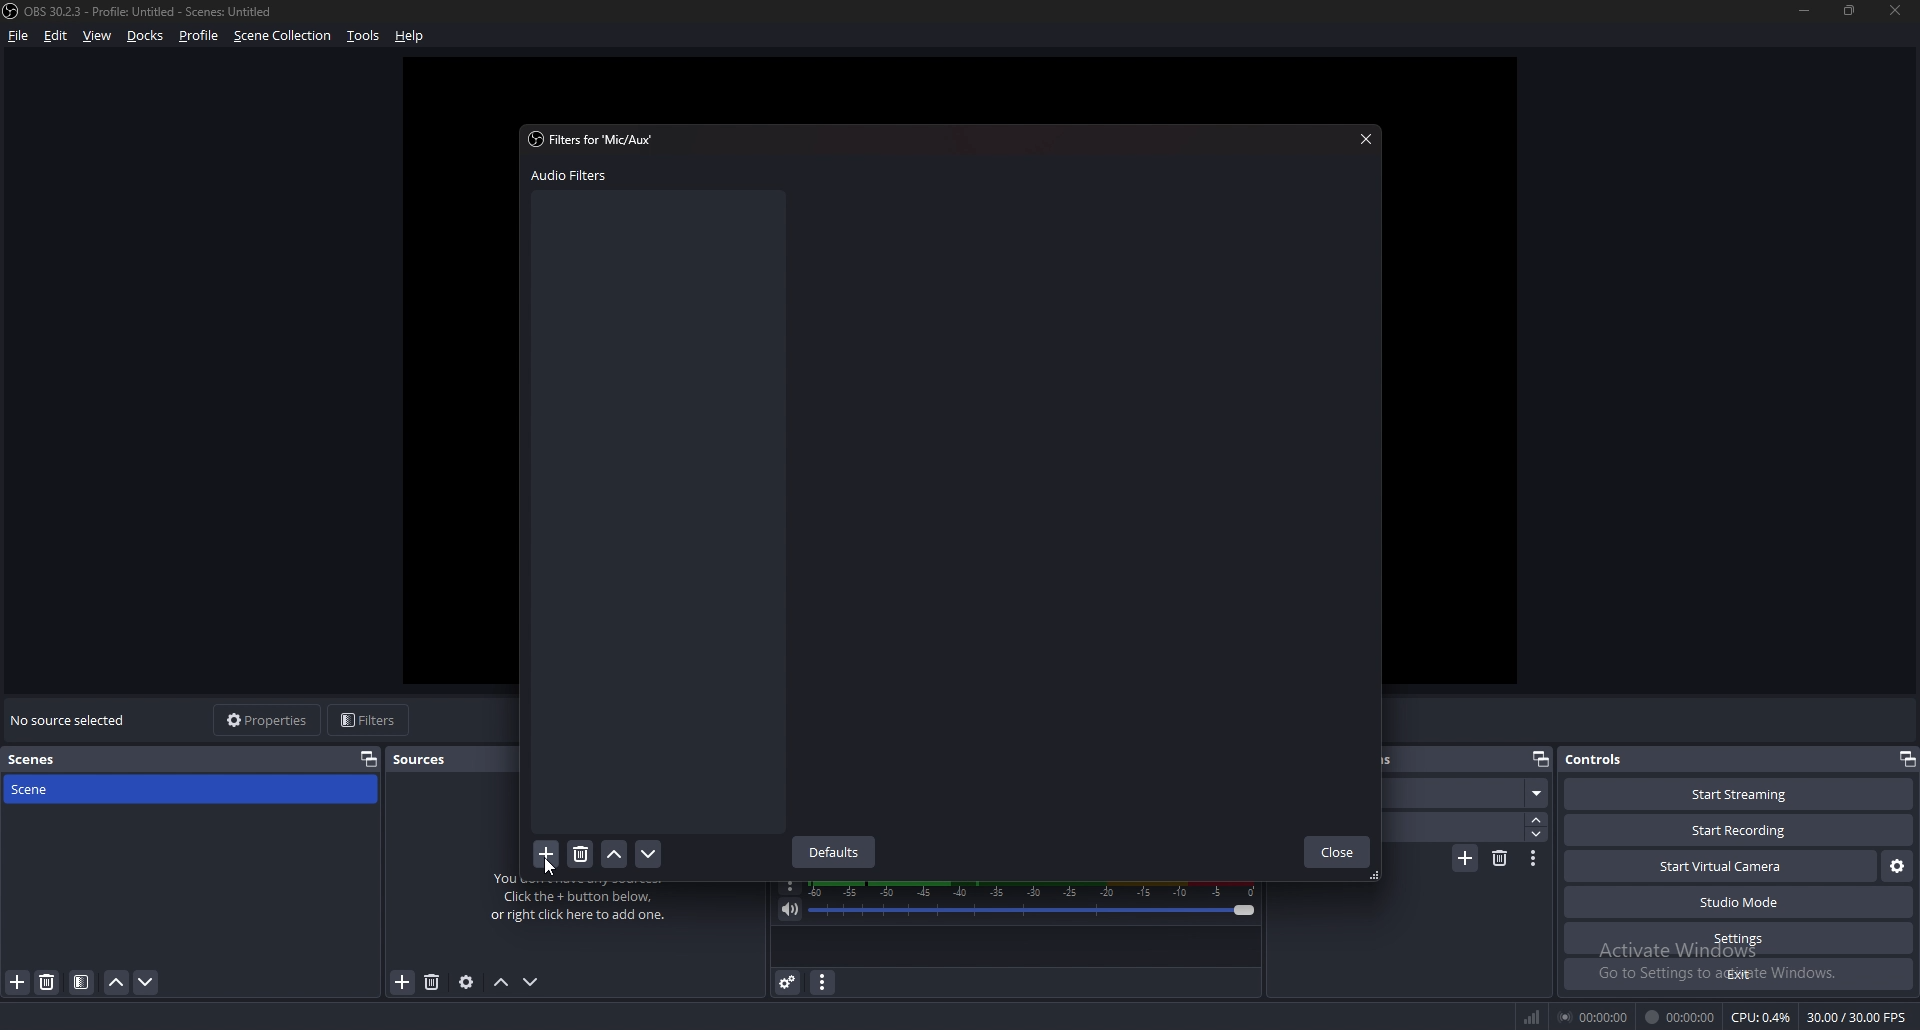 This screenshot has height=1030, width=1920. Describe the element at coordinates (56, 36) in the screenshot. I see `edit` at that location.